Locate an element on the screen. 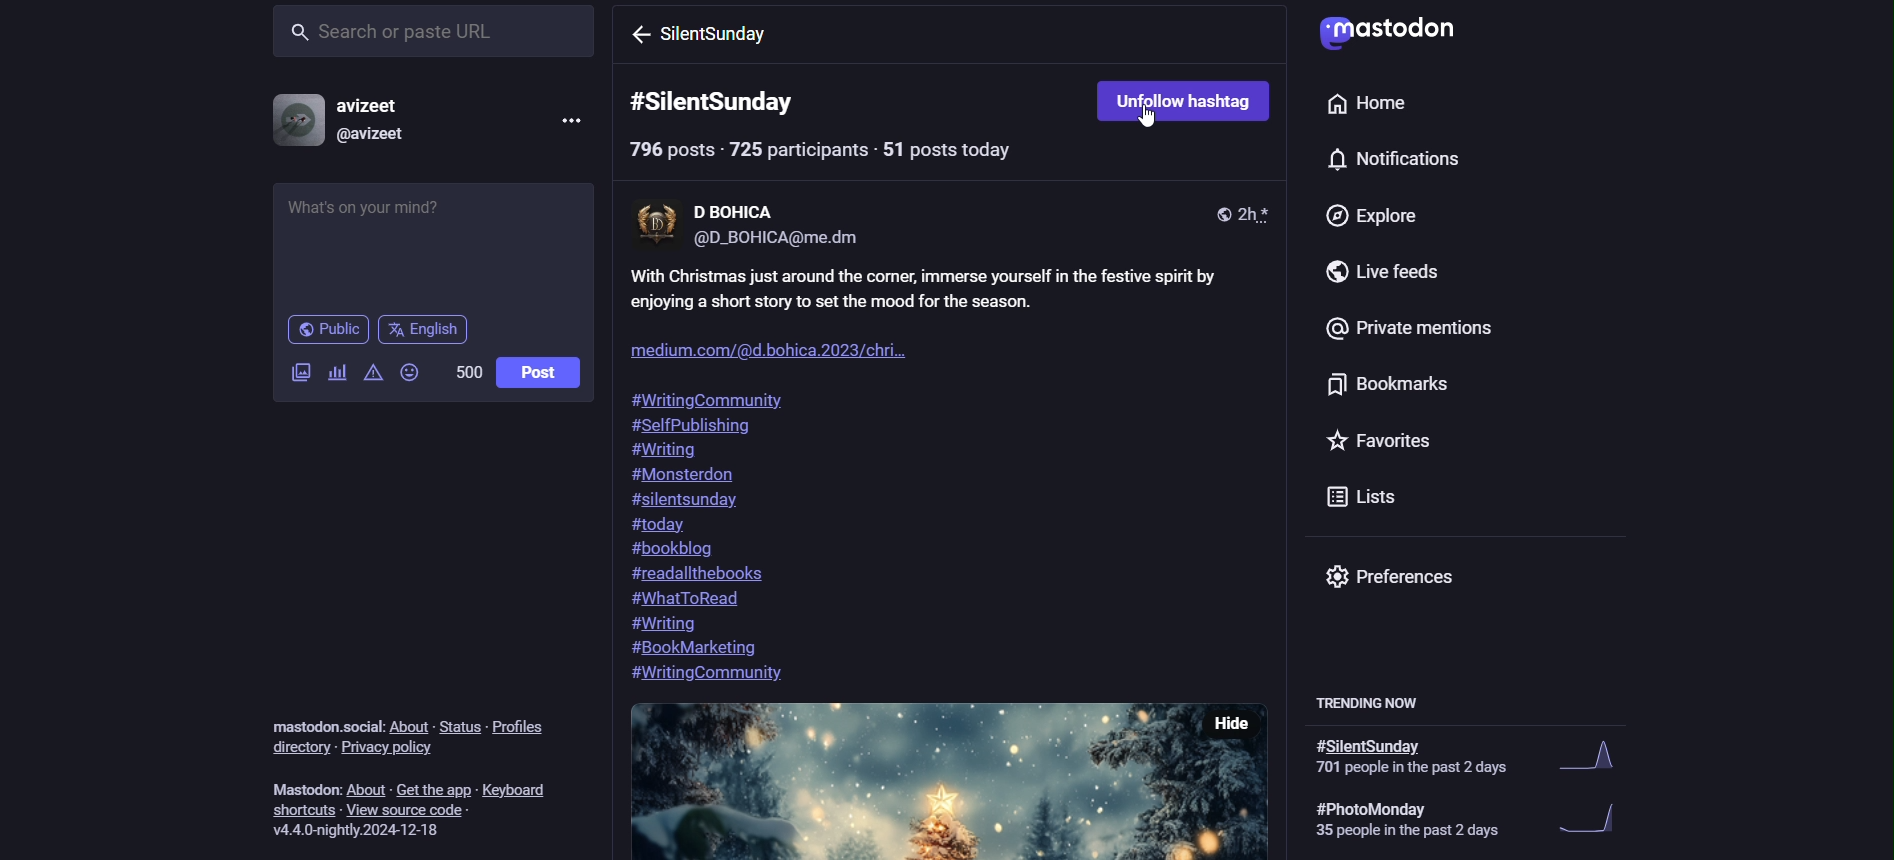  keyboard is located at coordinates (523, 790).